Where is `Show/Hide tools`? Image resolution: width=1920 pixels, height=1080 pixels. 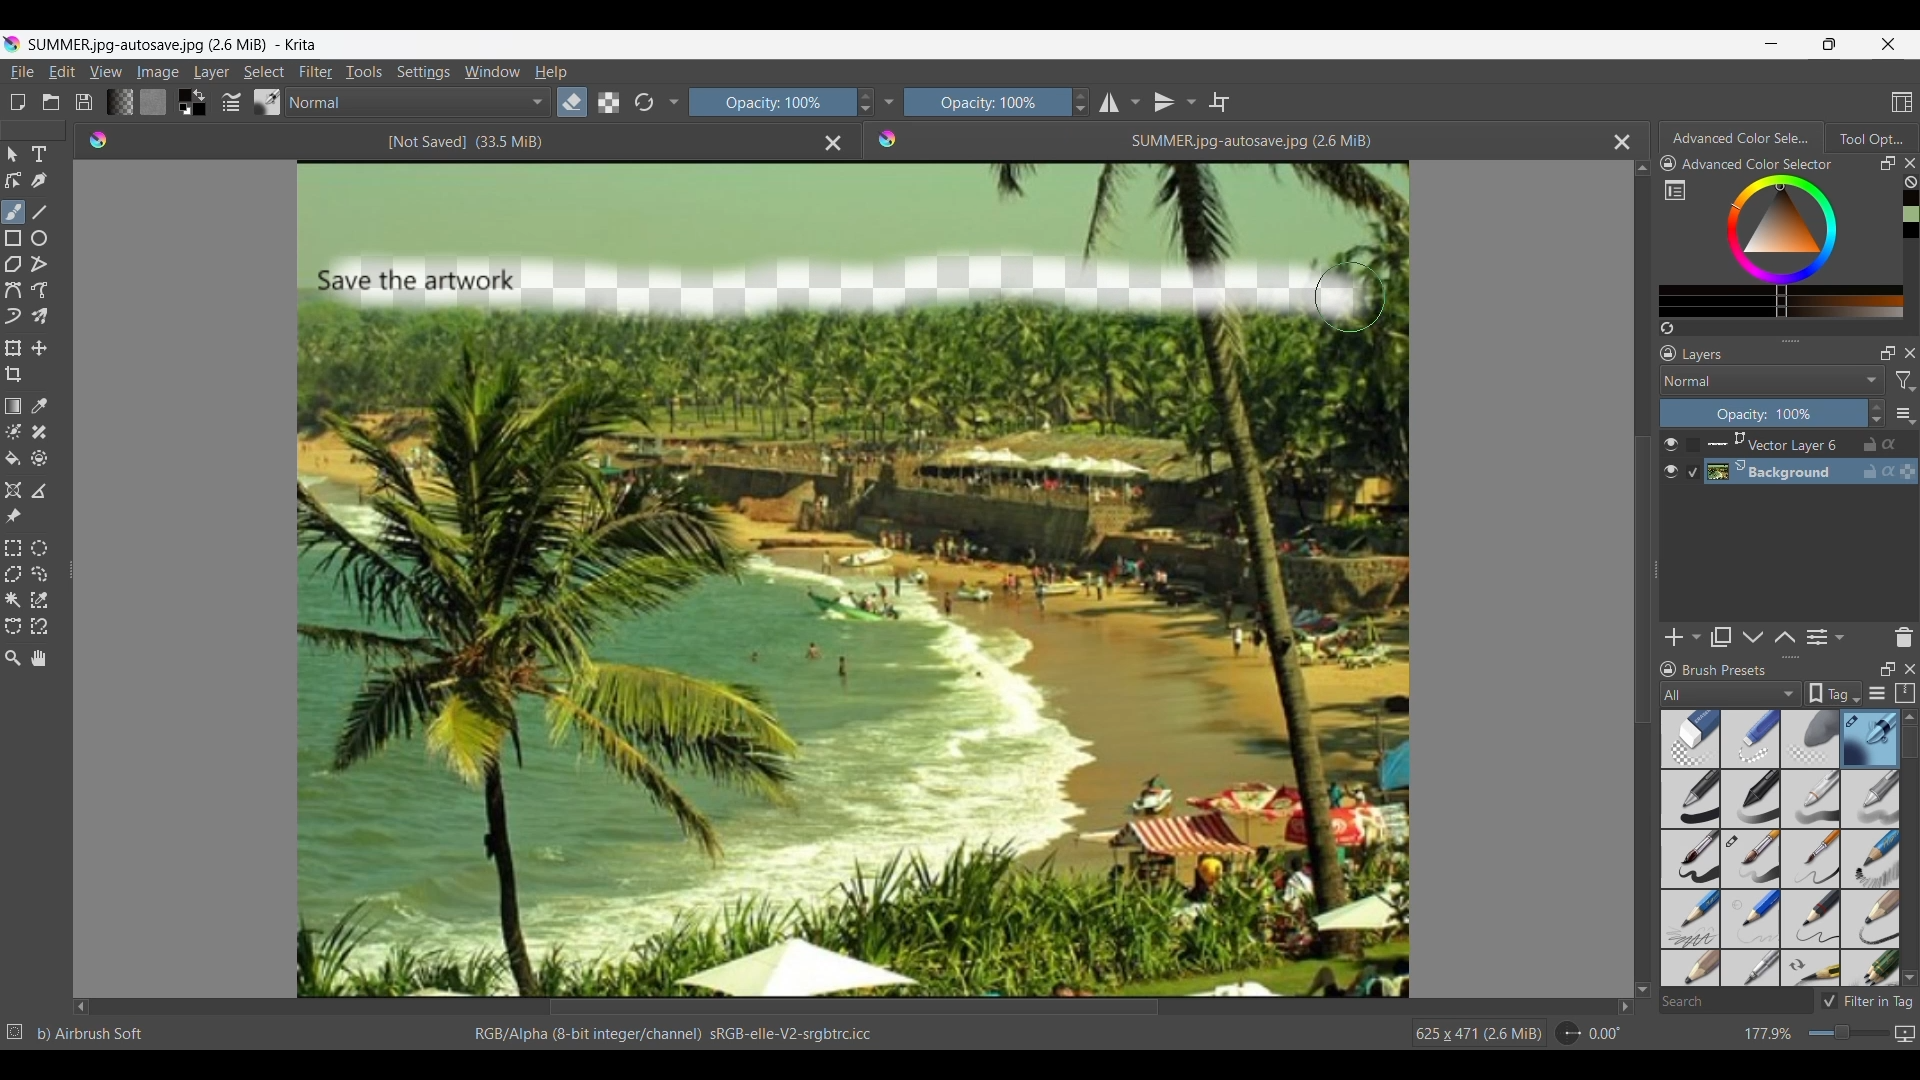 Show/Hide tools is located at coordinates (675, 103).